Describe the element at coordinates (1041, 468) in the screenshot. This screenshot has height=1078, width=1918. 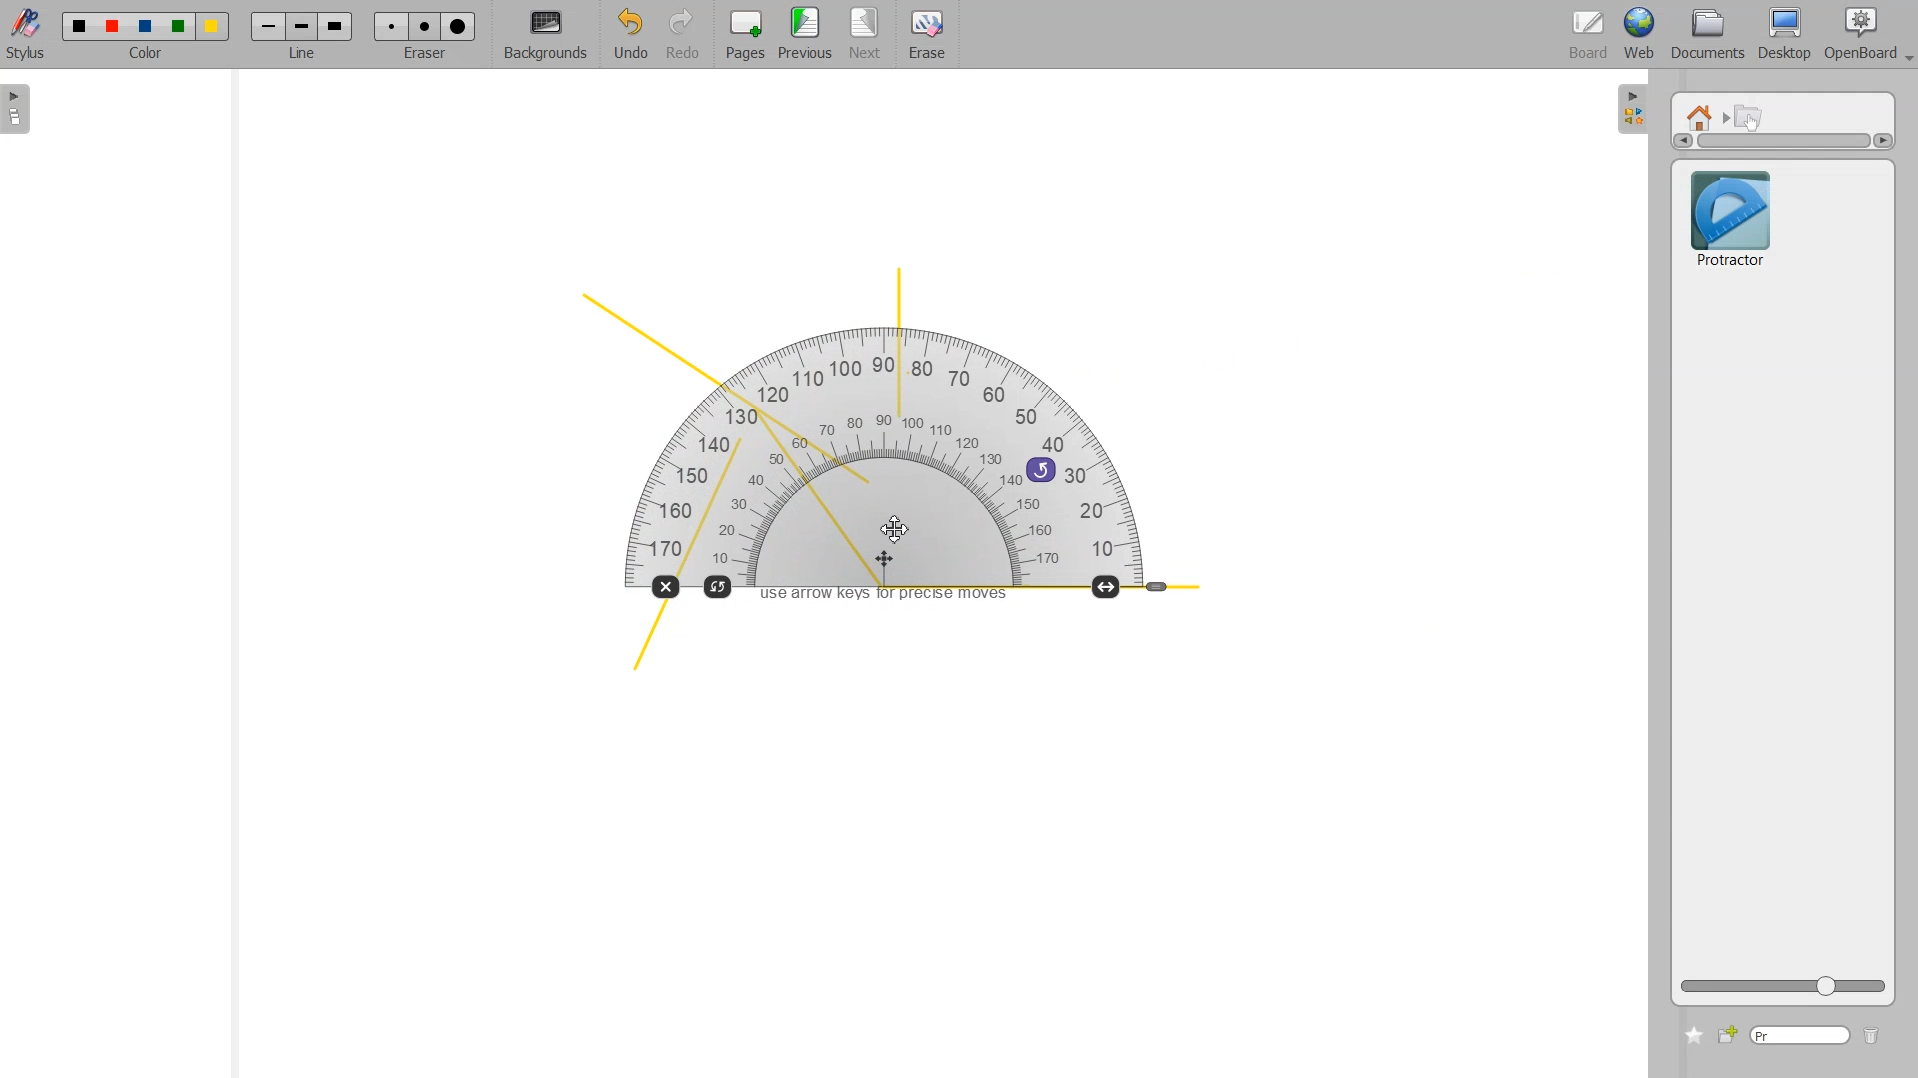
I see `undo` at that location.